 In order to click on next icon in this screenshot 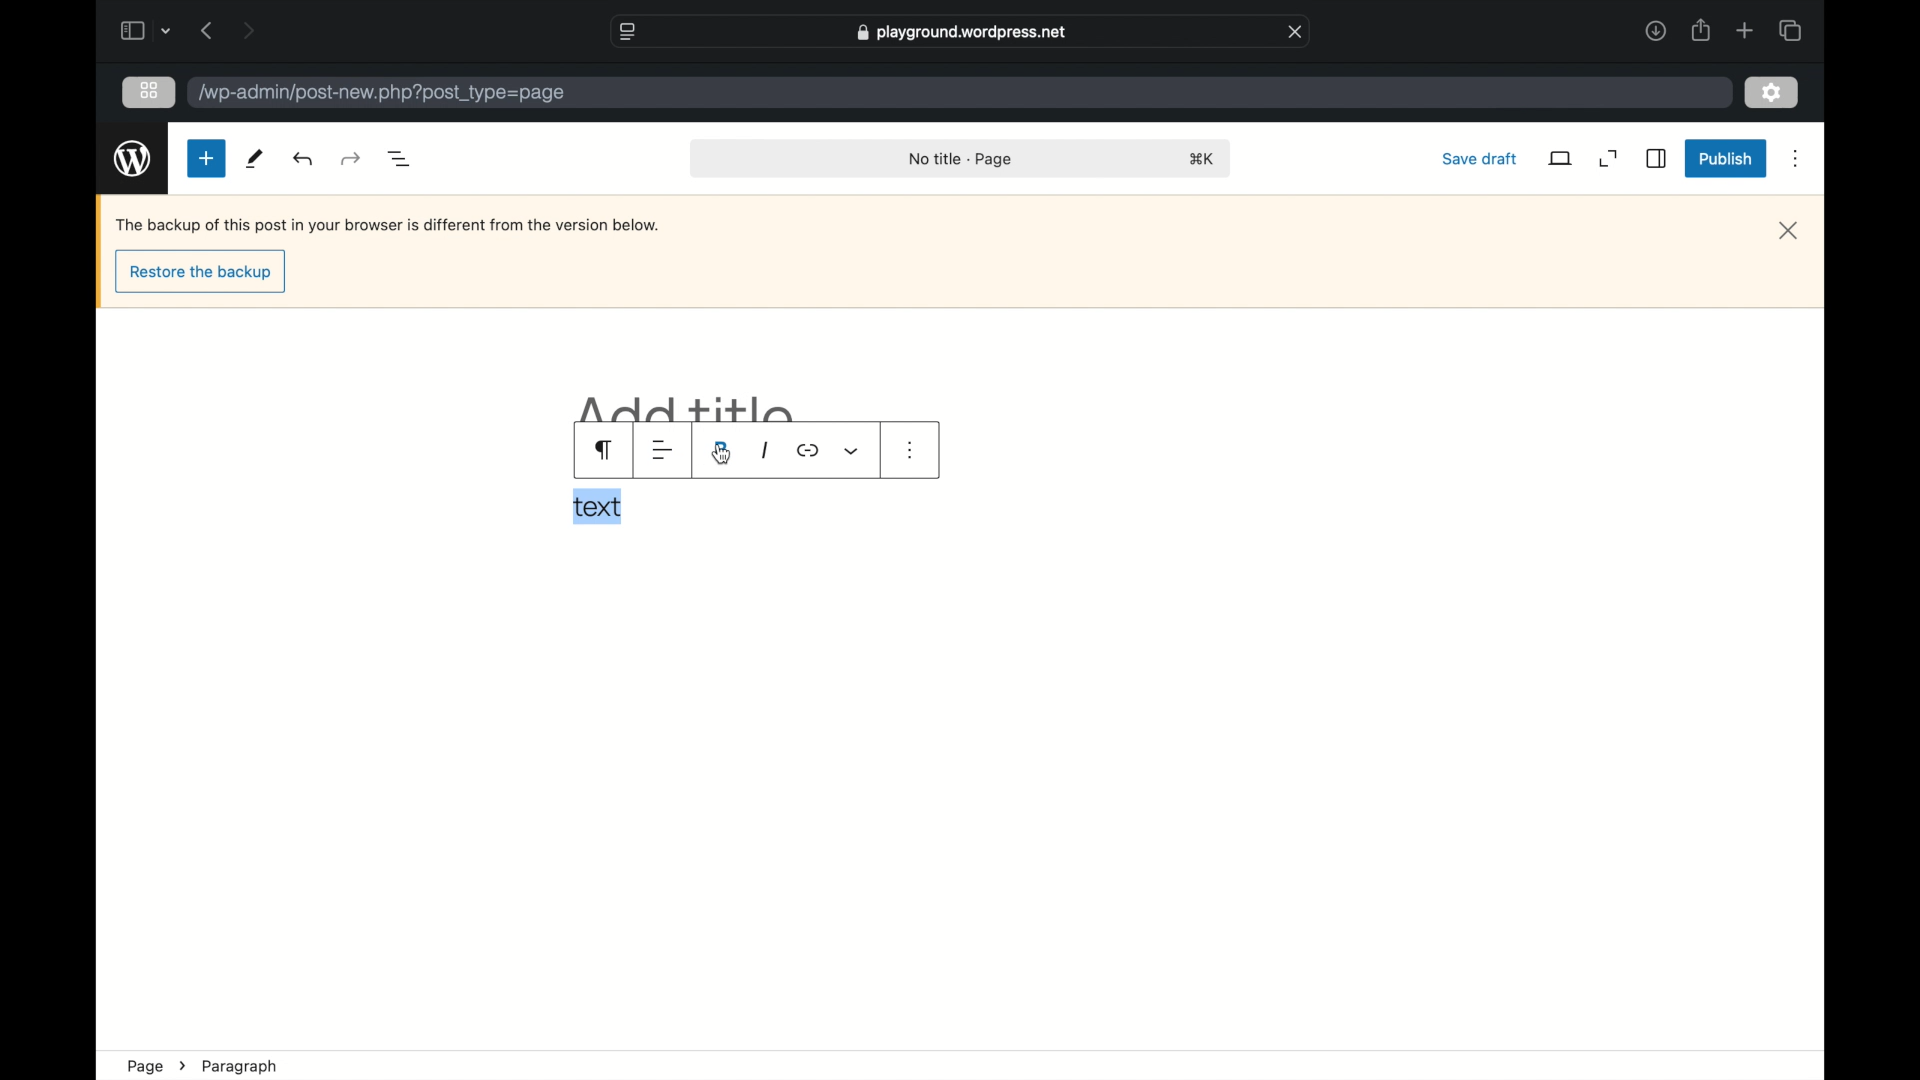, I will do `click(182, 1066)`.